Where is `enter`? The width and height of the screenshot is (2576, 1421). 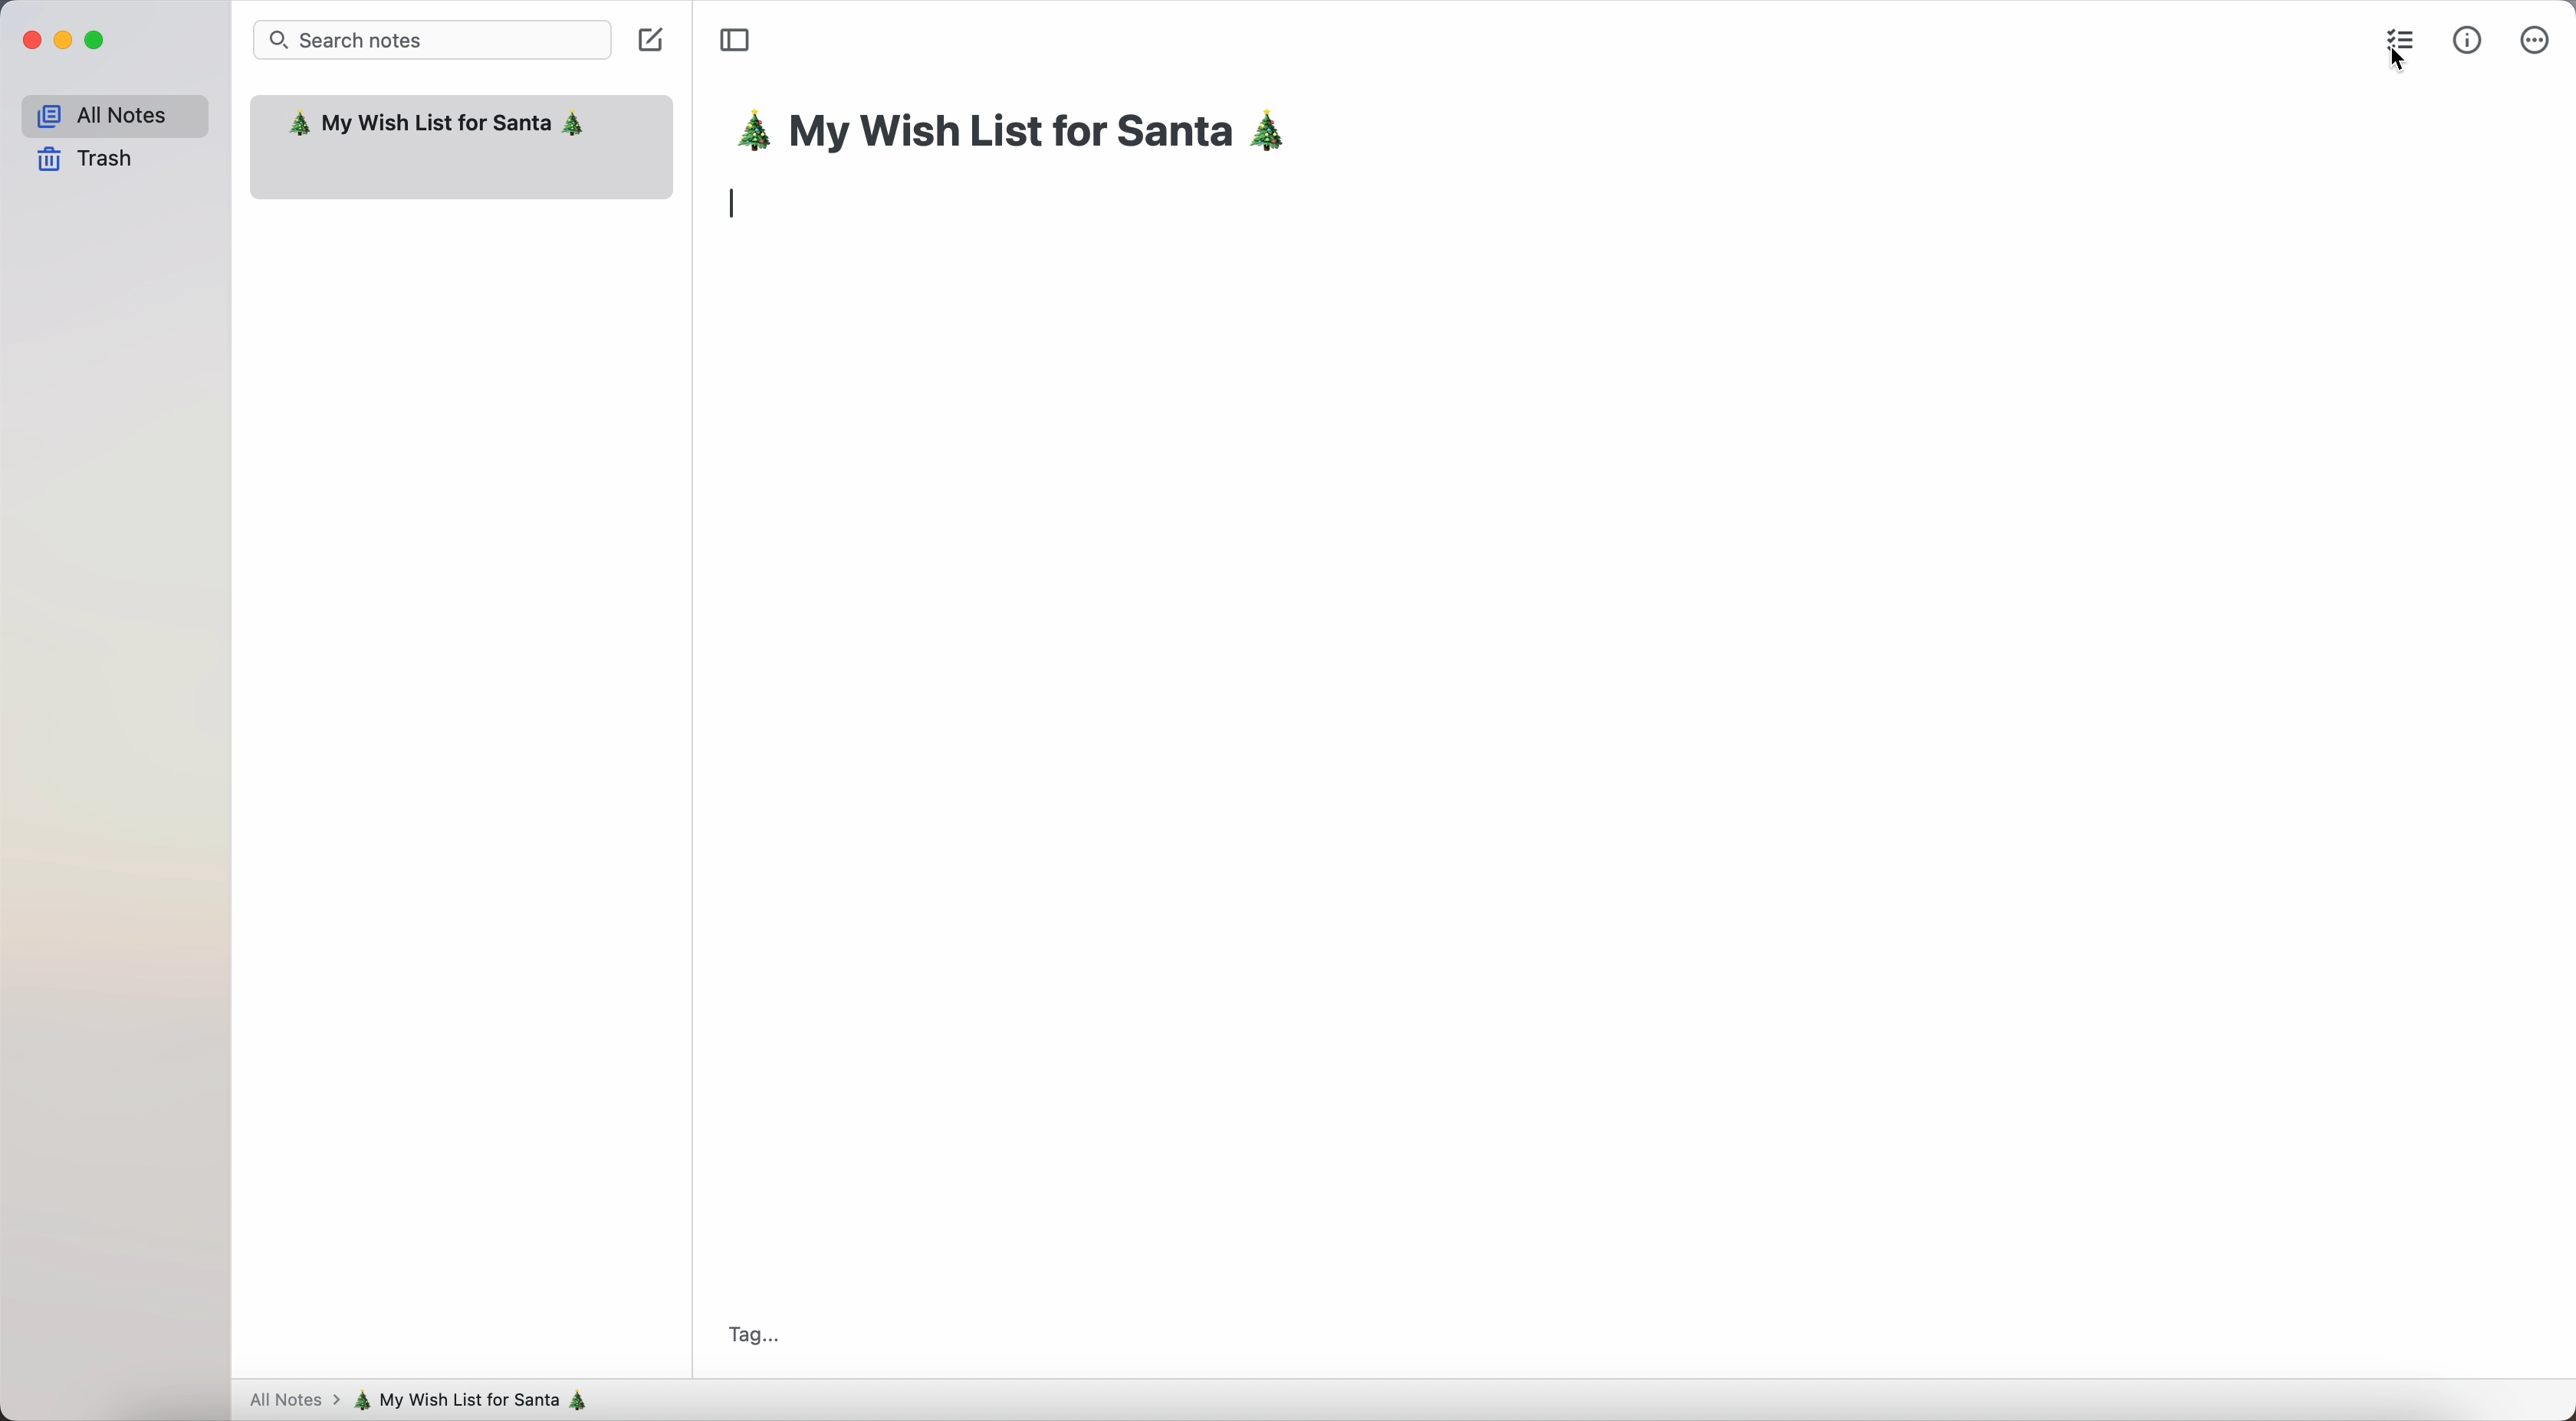
enter is located at coordinates (738, 206).